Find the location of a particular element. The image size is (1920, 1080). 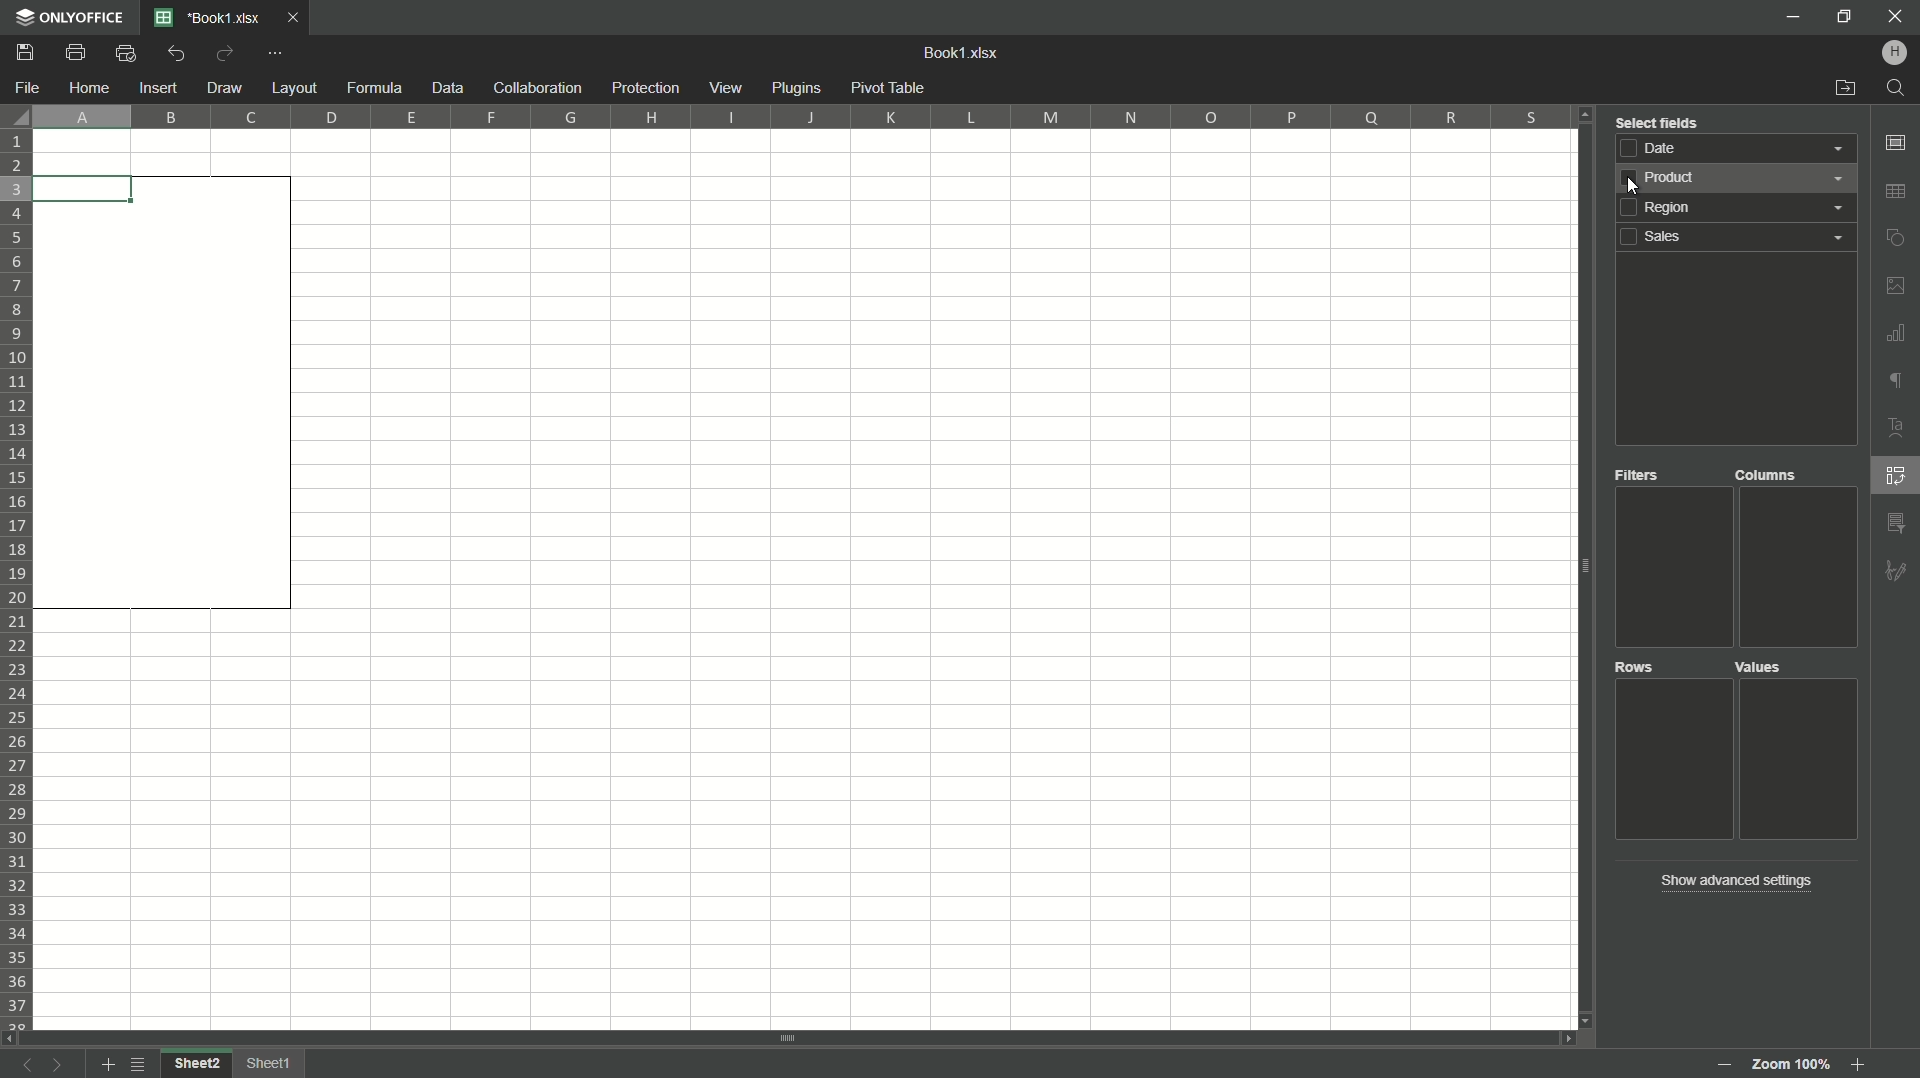

scroll bar is located at coordinates (1583, 568).